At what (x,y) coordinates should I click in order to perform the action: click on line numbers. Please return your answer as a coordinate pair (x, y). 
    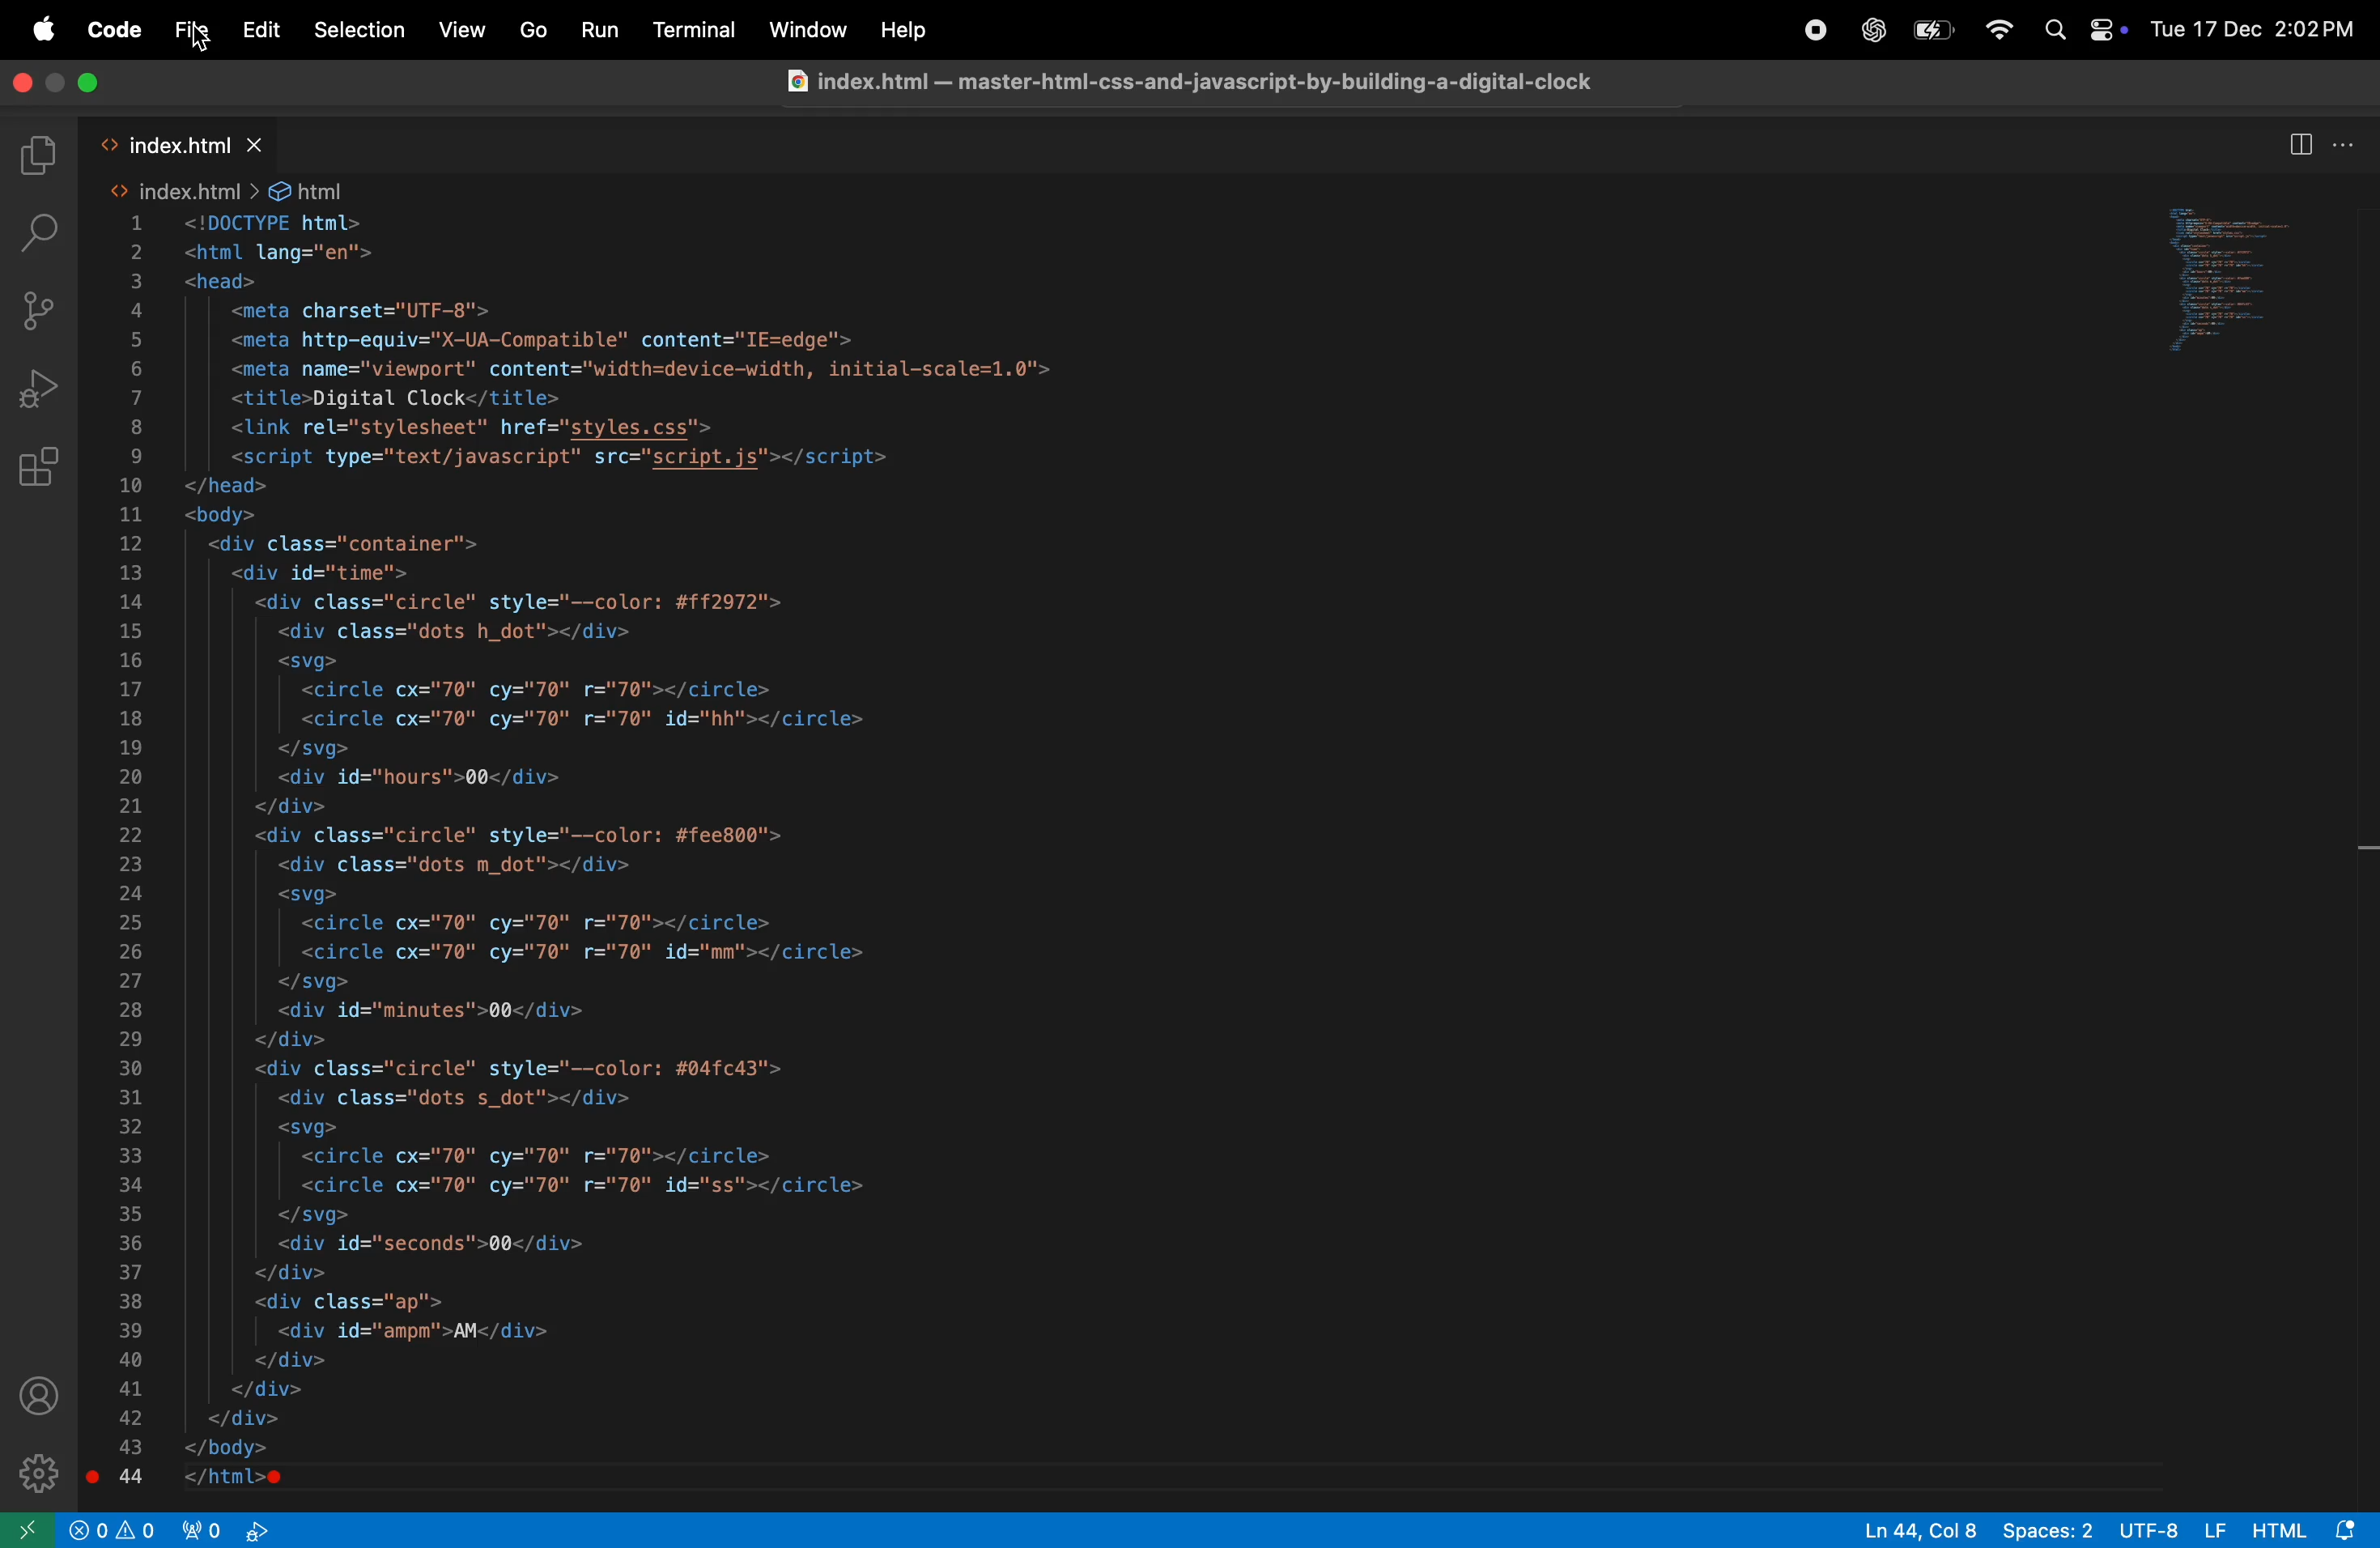
    Looking at the image, I should click on (134, 850).